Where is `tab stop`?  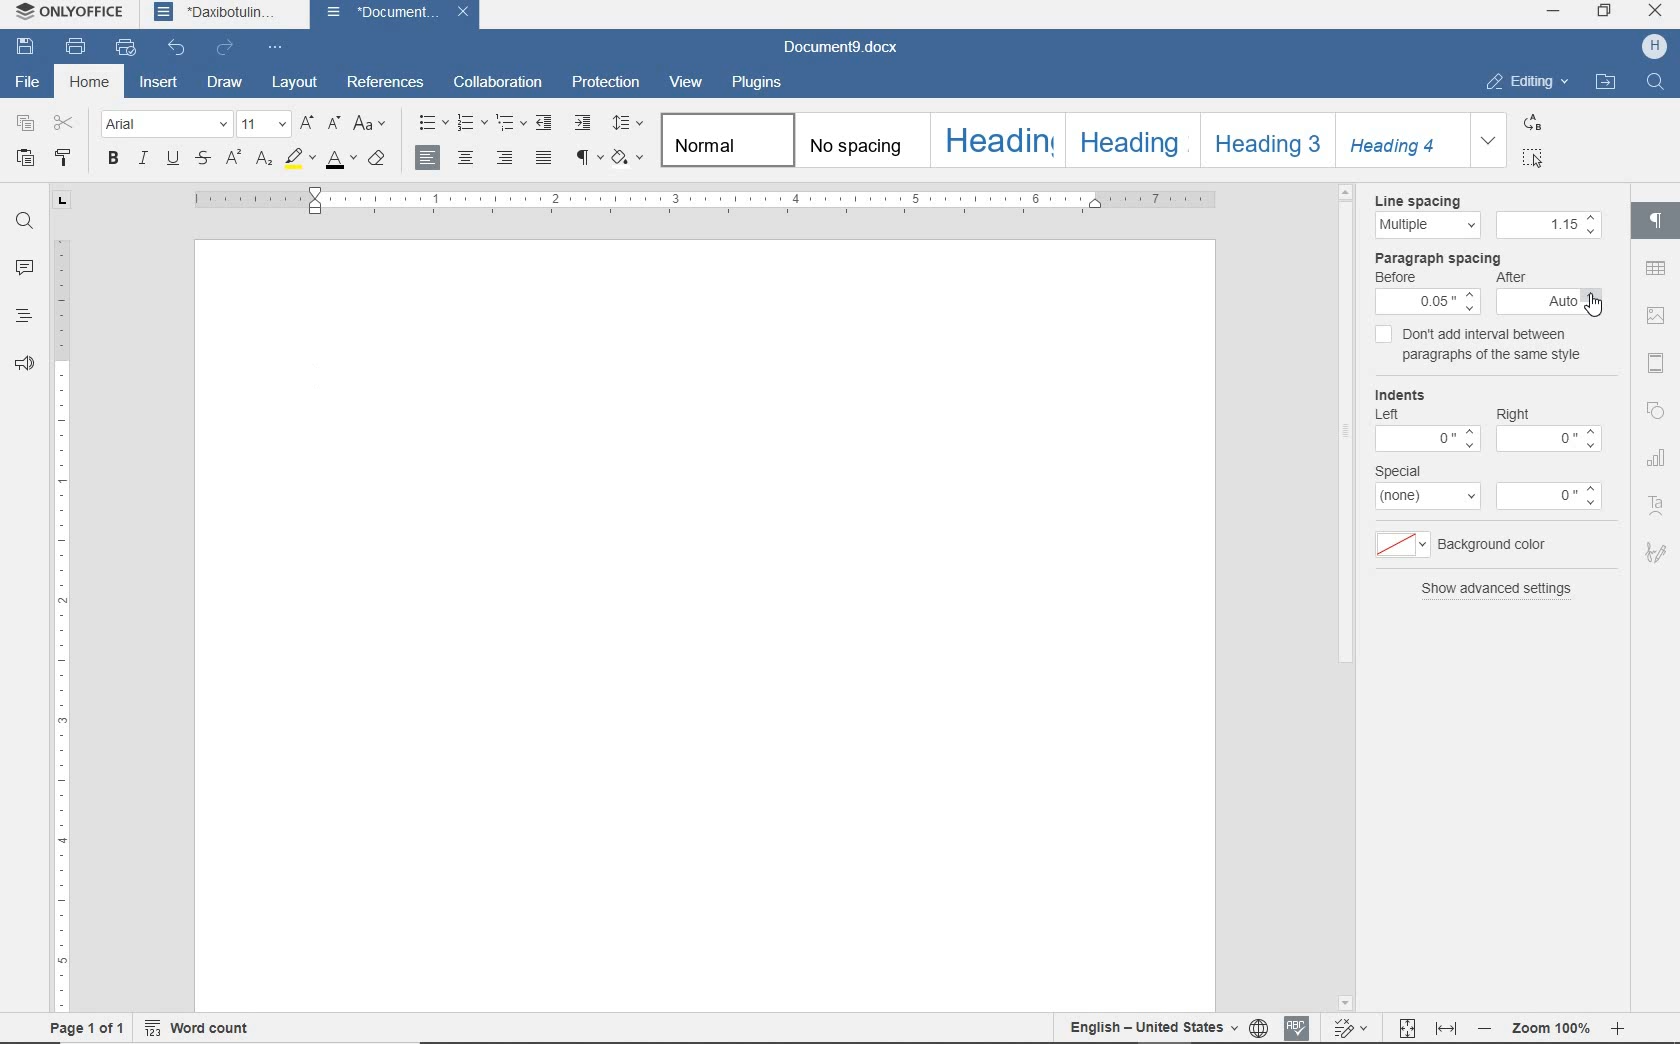
tab stop is located at coordinates (60, 201).